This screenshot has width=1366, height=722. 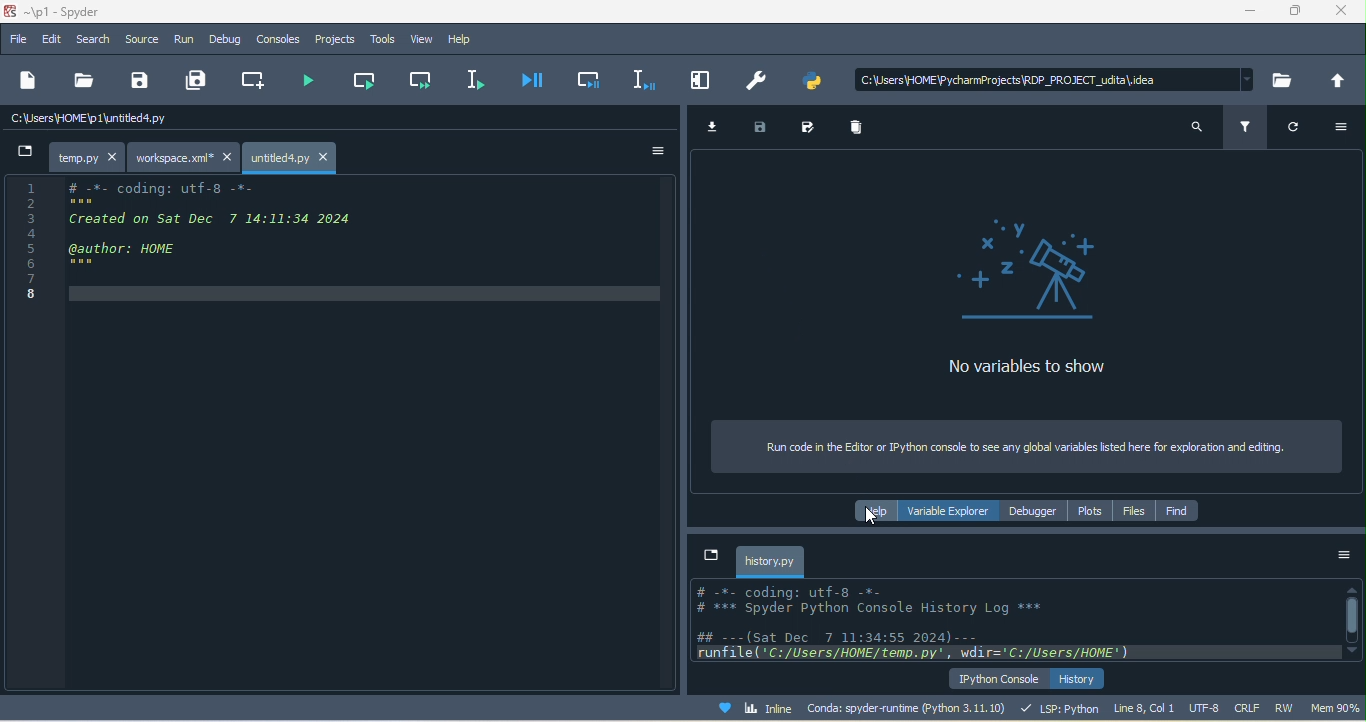 What do you see at coordinates (718, 130) in the screenshot?
I see `` at bounding box center [718, 130].